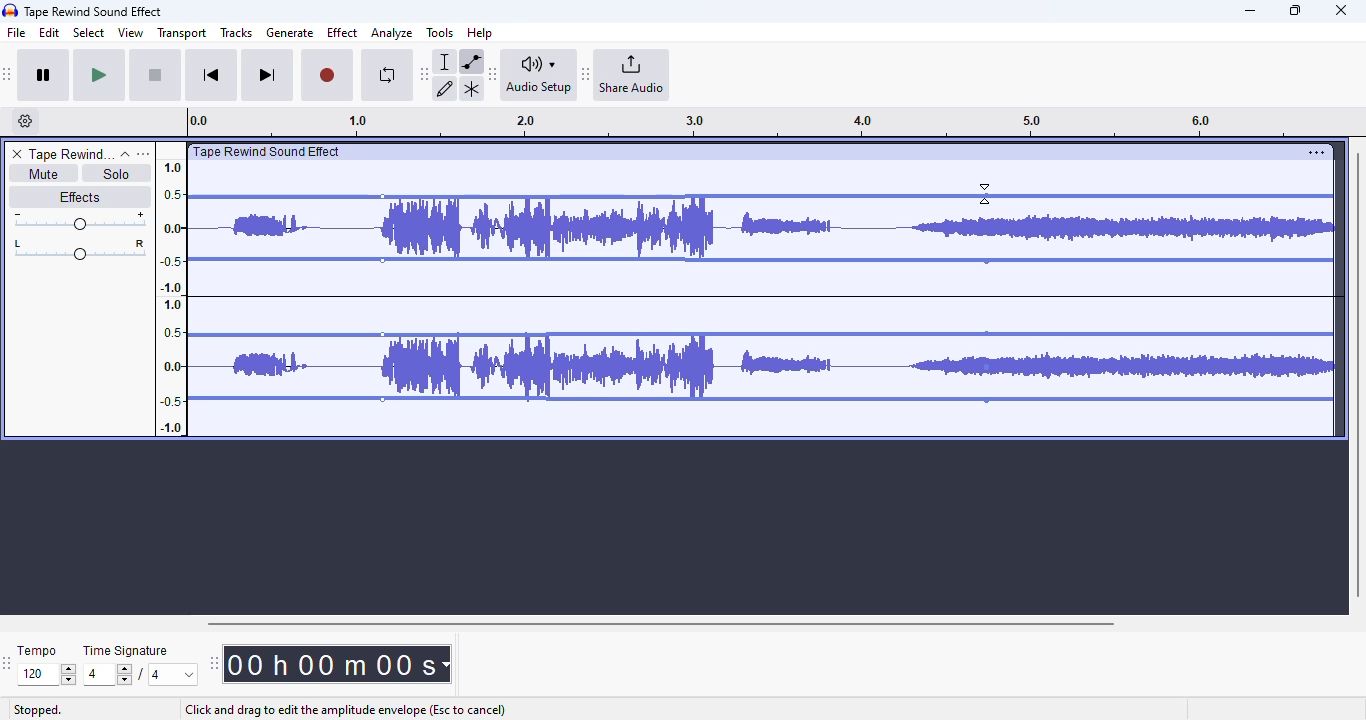 The image size is (1366, 720). What do you see at coordinates (446, 88) in the screenshot?
I see `draw tool` at bounding box center [446, 88].